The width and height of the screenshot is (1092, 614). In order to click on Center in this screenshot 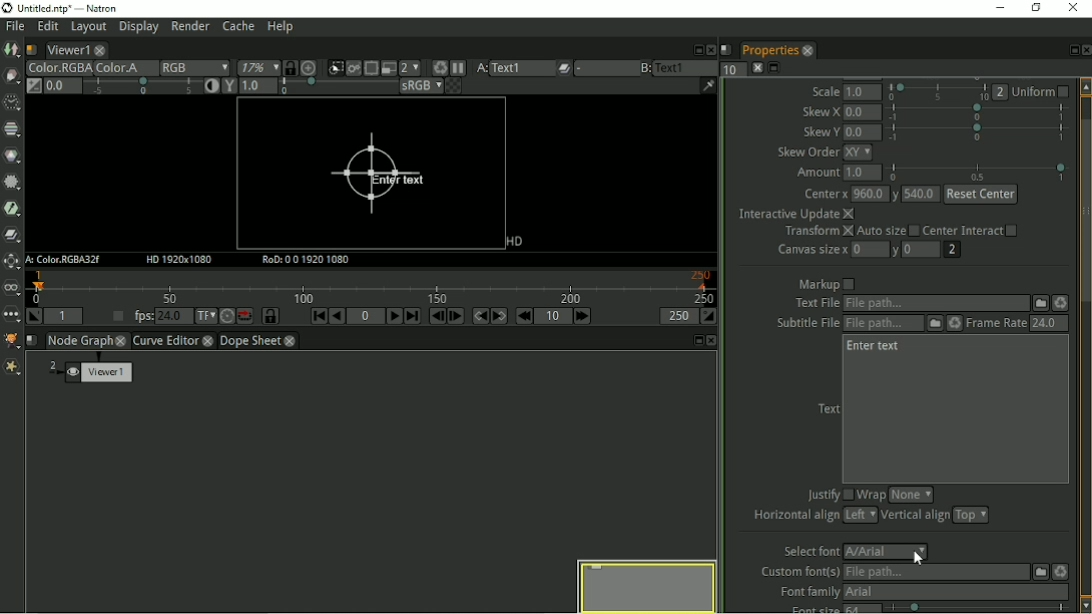, I will do `click(823, 195)`.